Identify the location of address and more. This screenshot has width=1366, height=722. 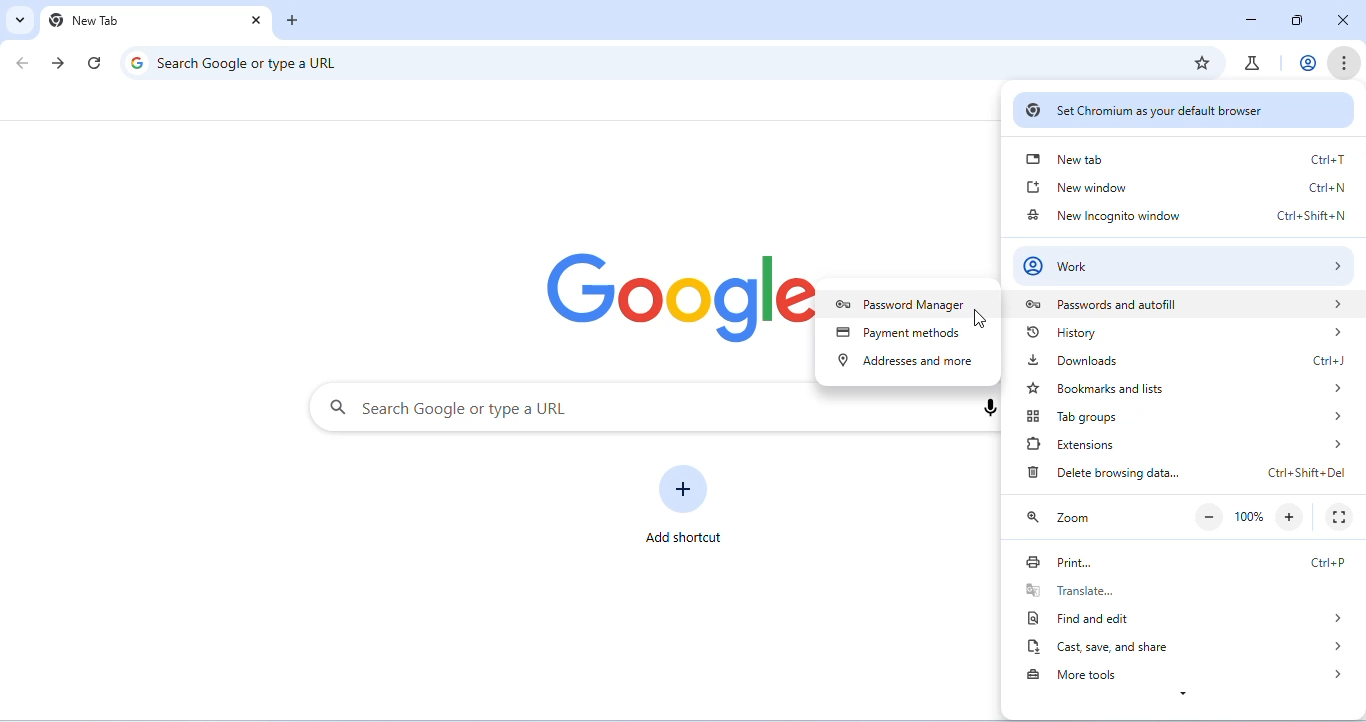
(905, 363).